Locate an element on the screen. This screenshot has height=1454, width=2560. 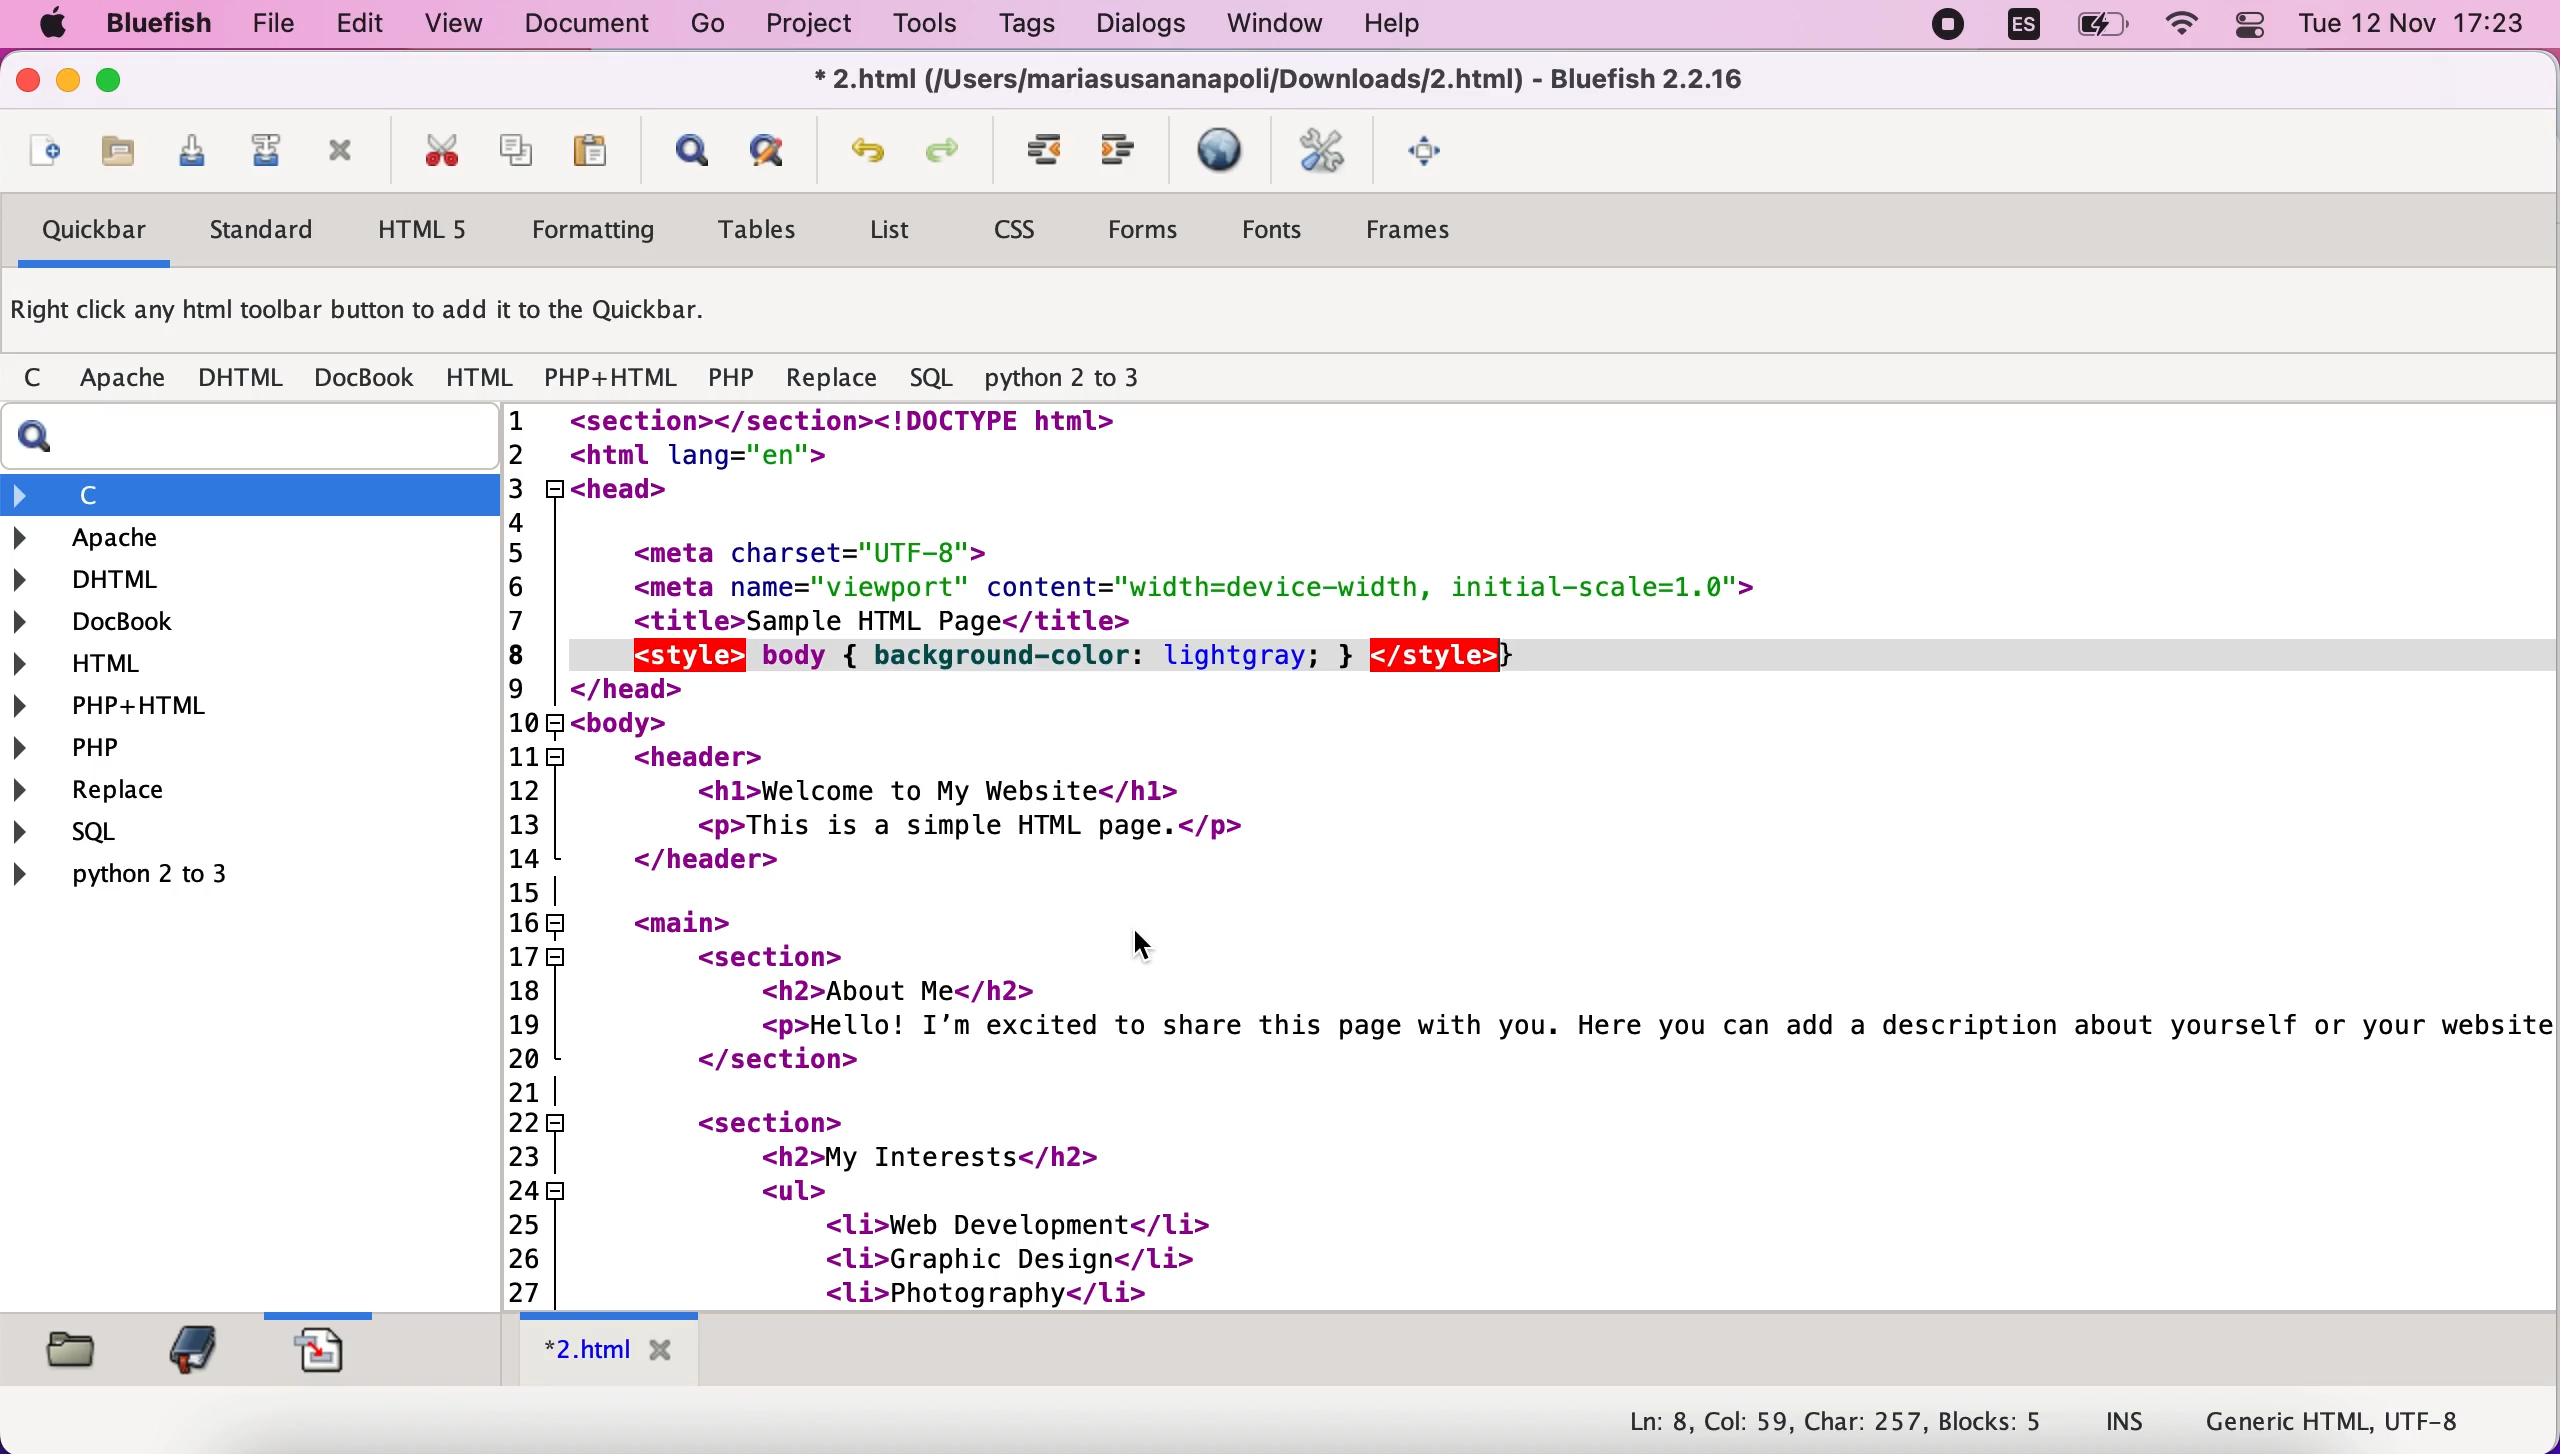
close is located at coordinates (26, 80).